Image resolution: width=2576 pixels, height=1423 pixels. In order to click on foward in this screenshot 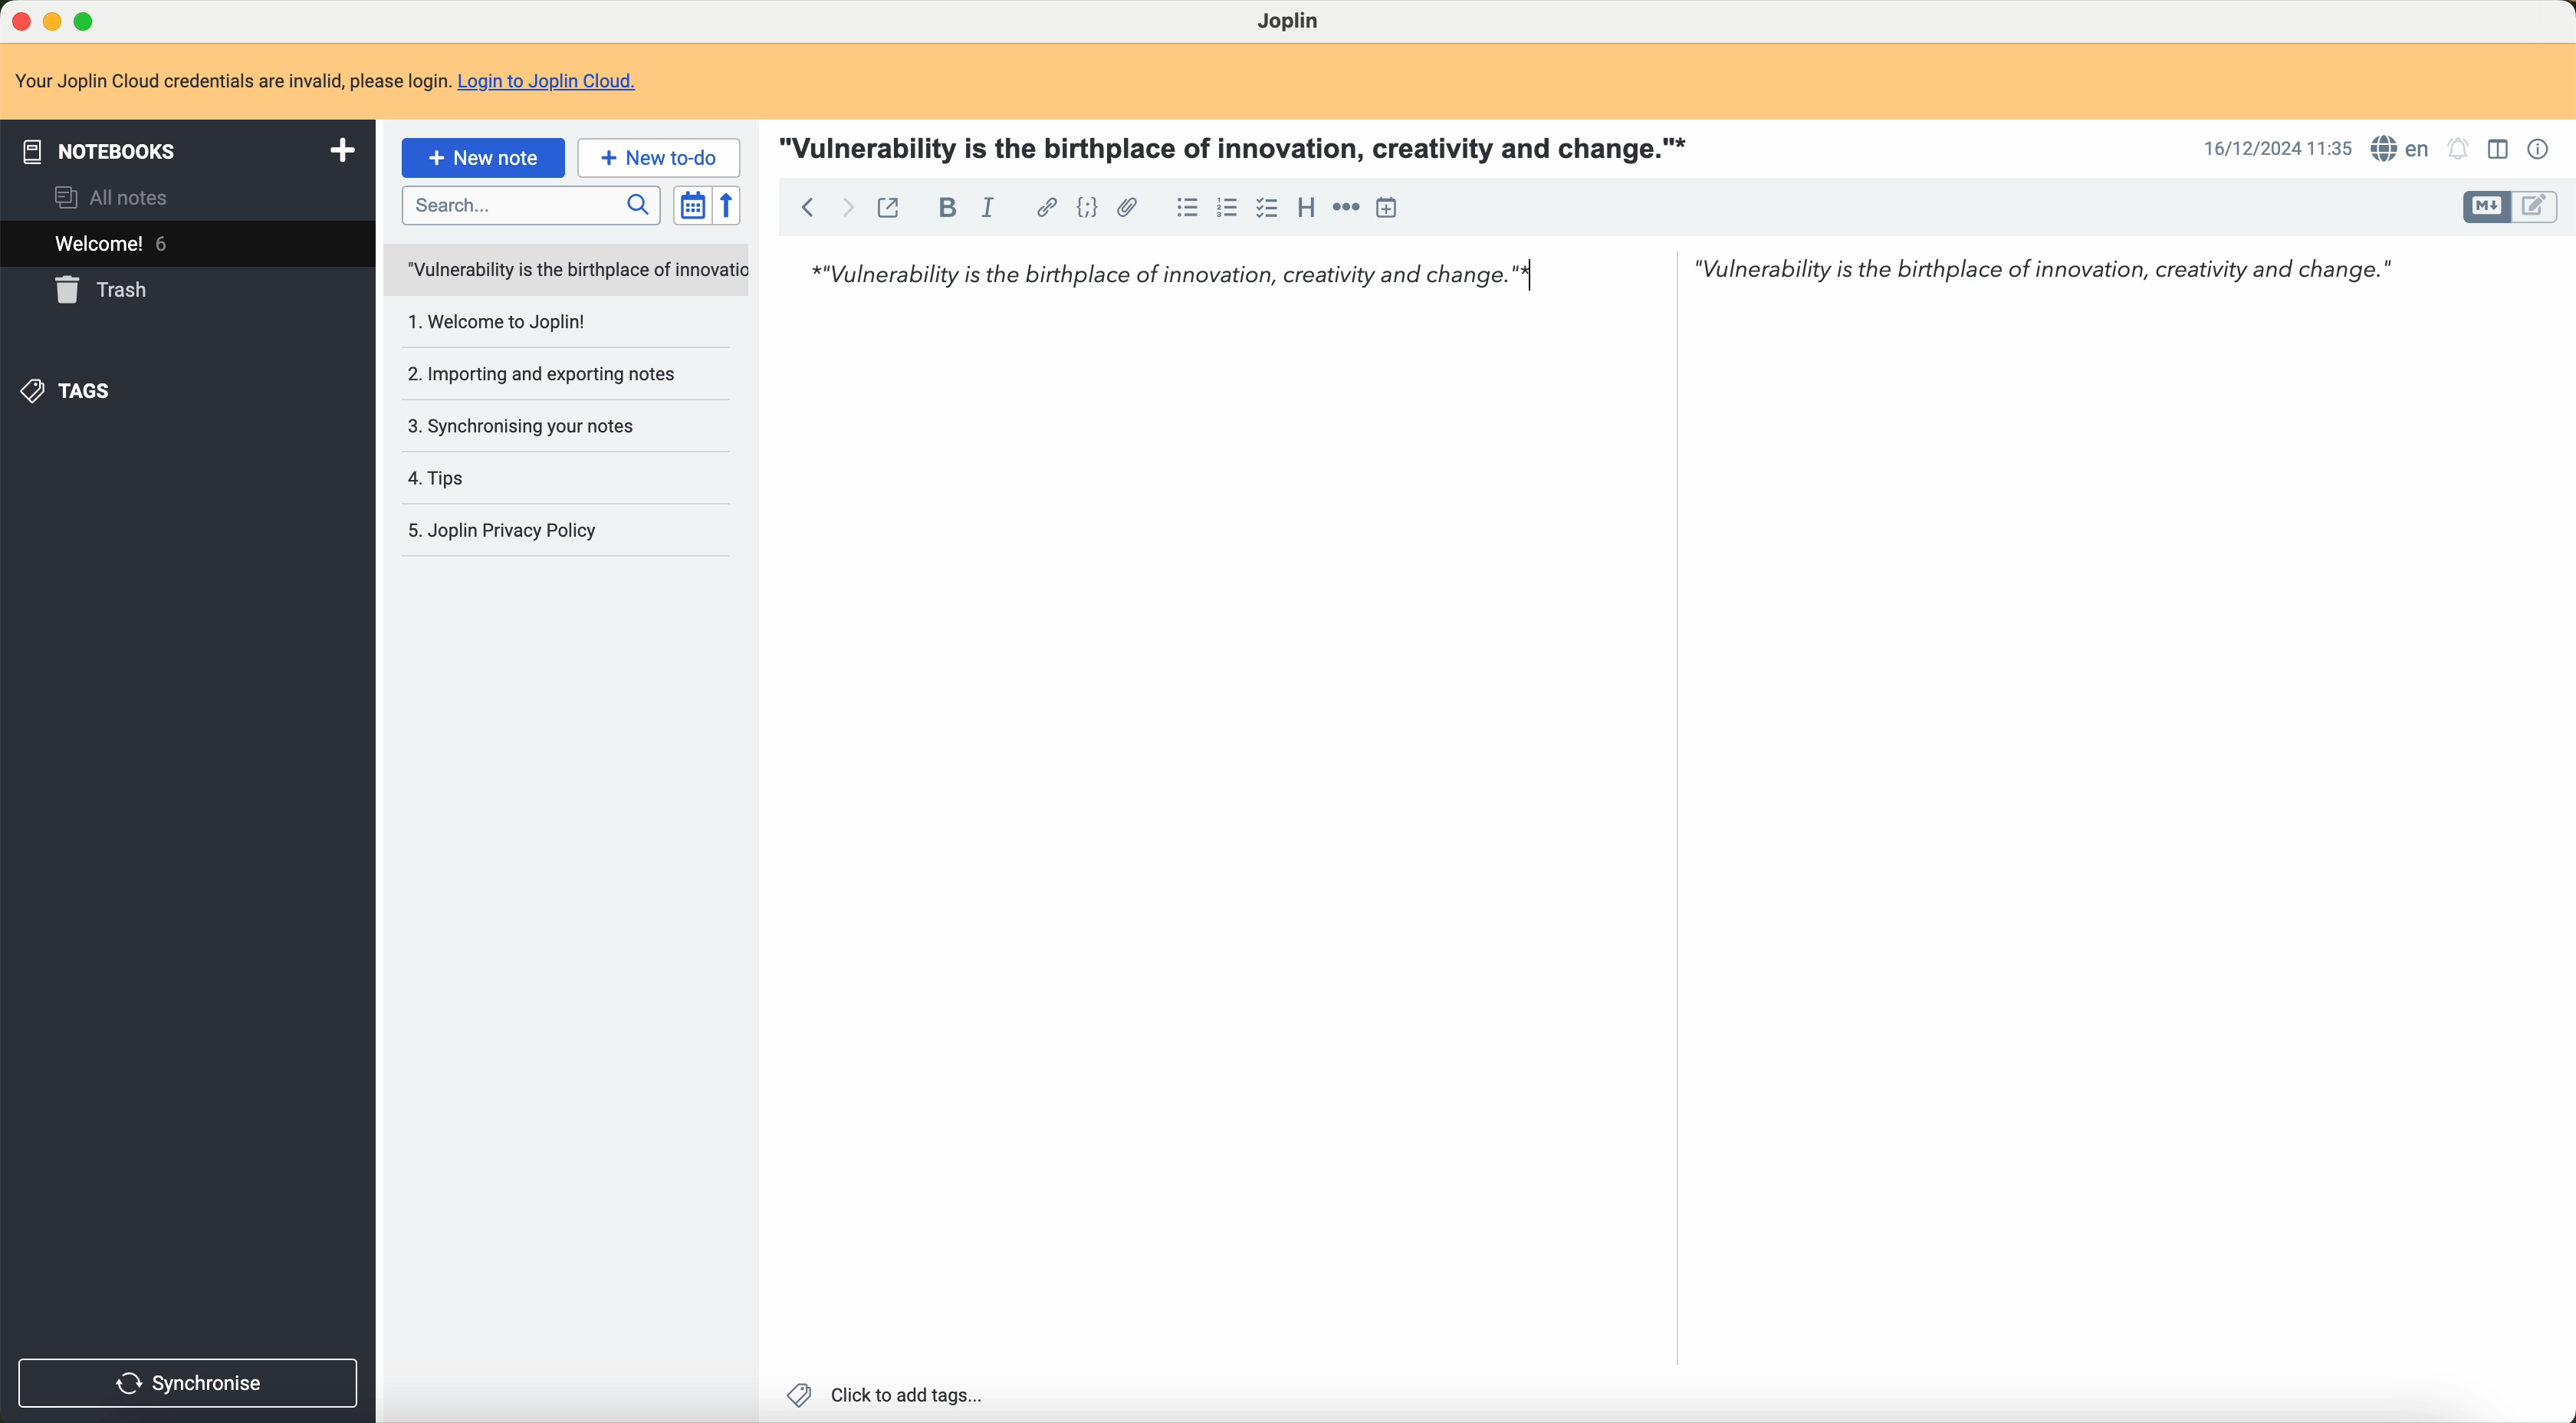, I will do `click(852, 208)`.